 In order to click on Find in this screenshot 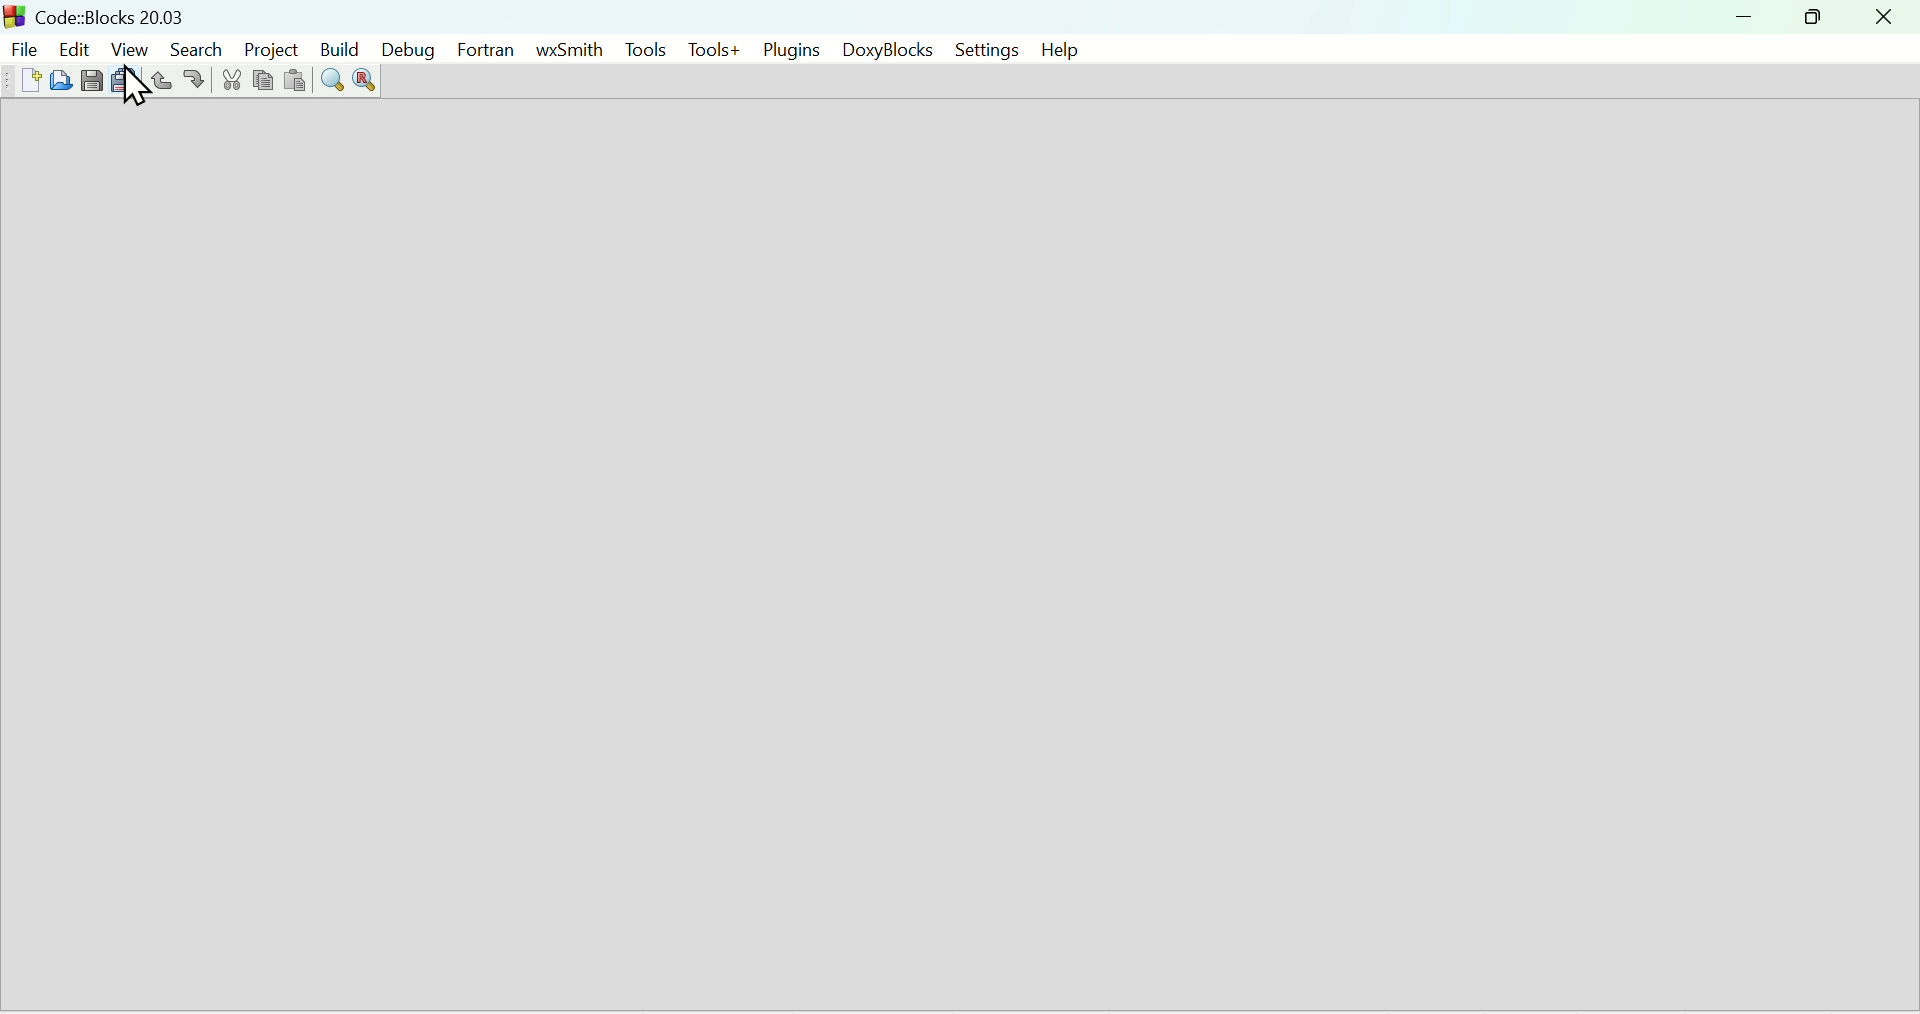, I will do `click(331, 81)`.